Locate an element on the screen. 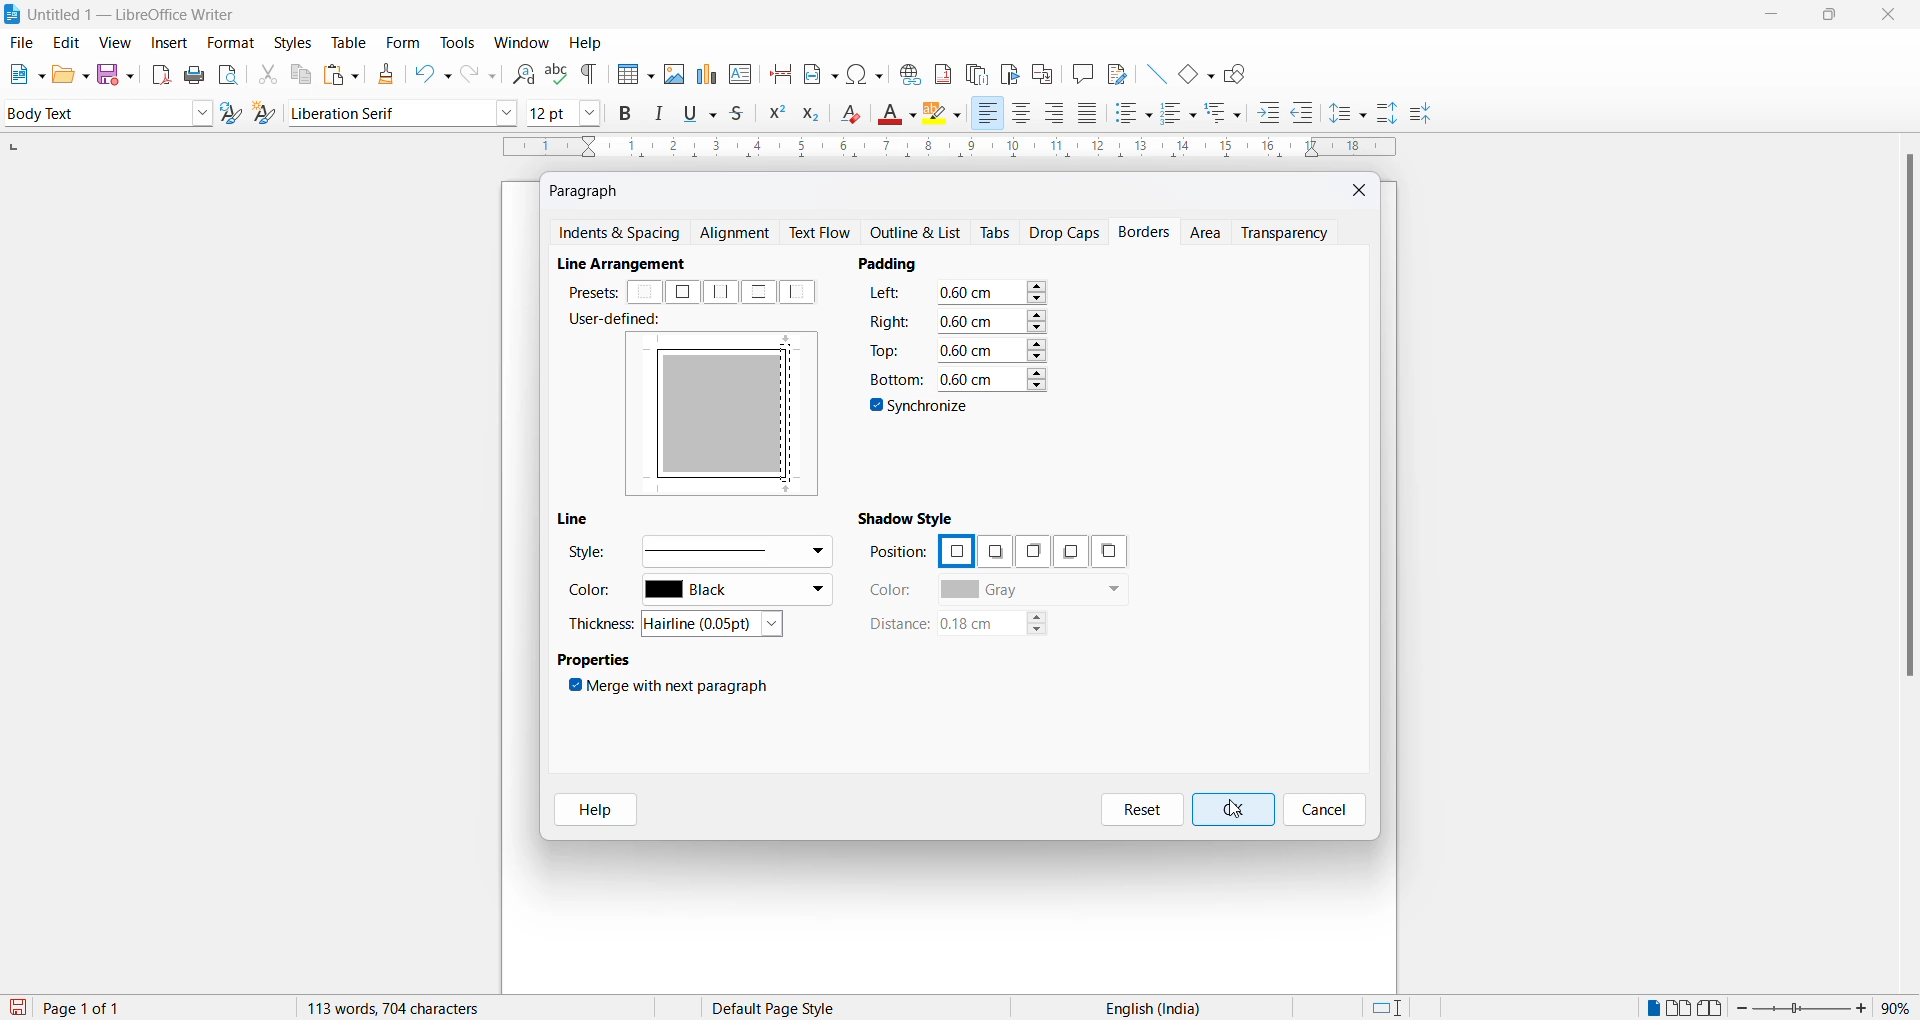 This screenshot has width=1920, height=1020. position options is located at coordinates (994, 553).